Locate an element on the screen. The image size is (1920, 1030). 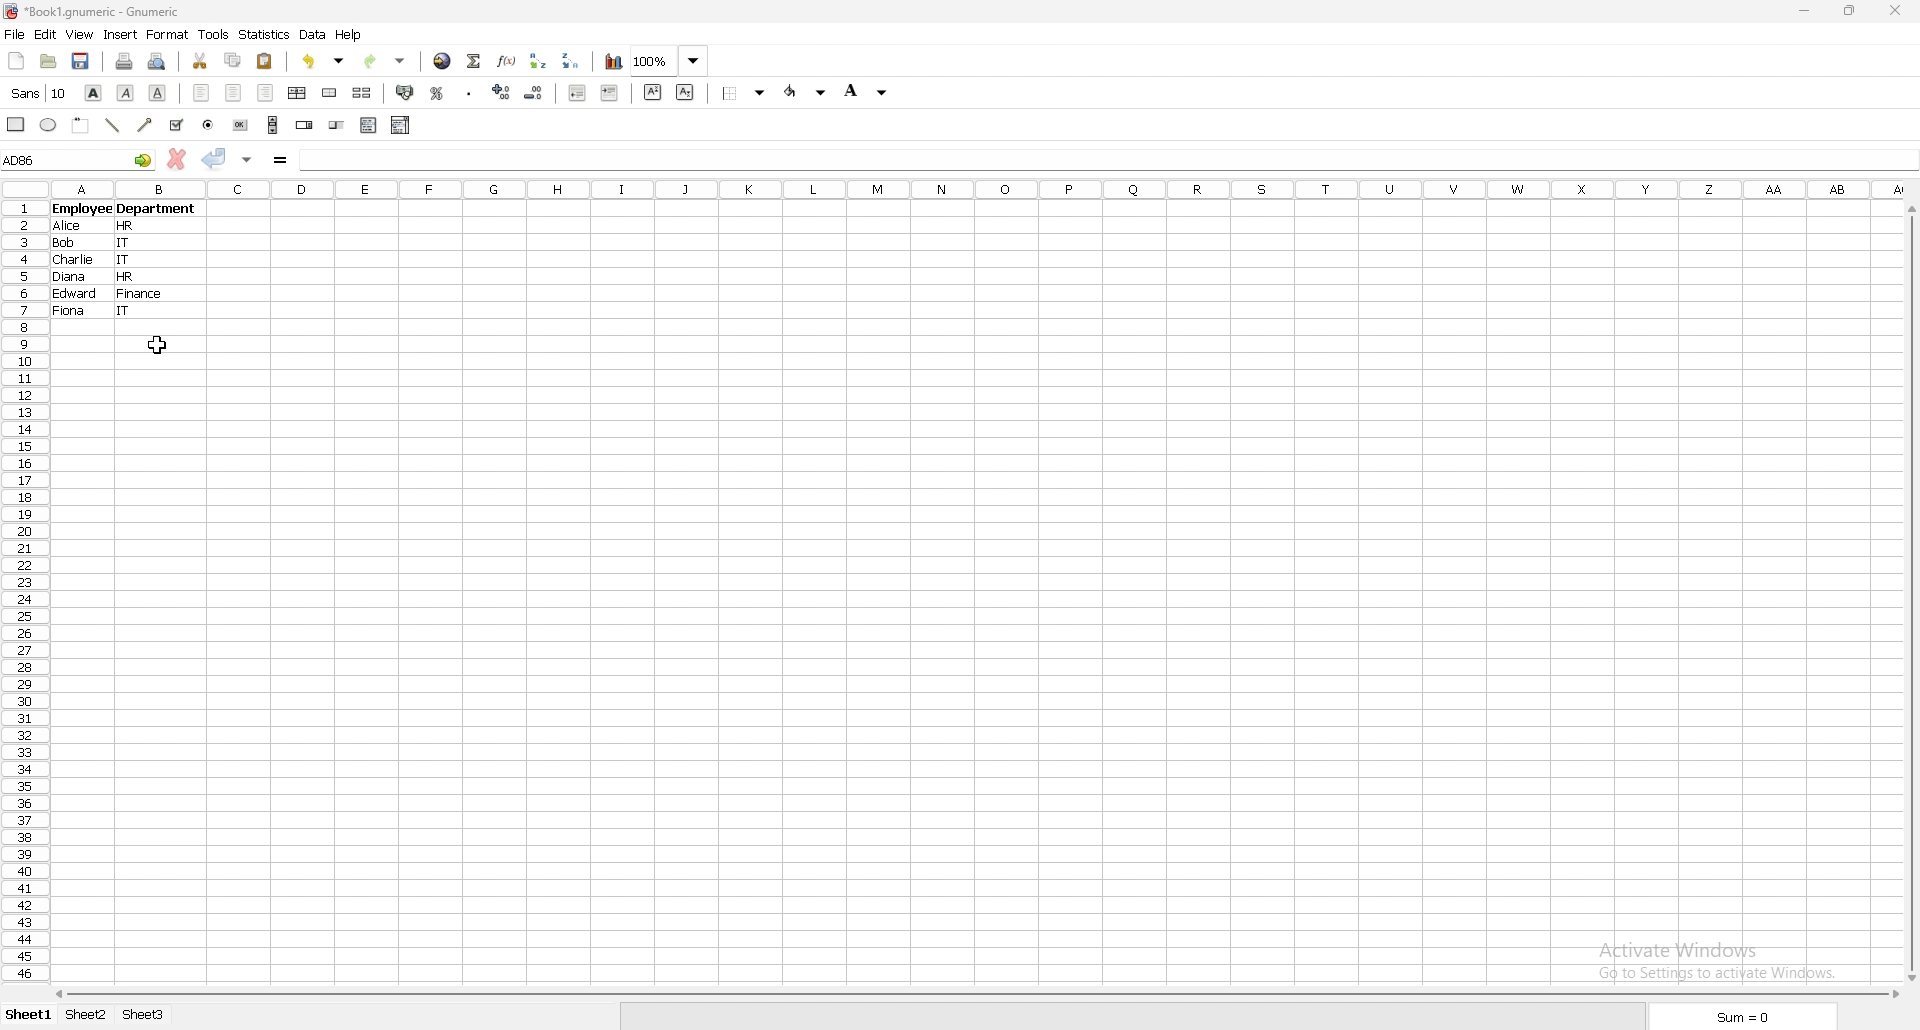
decrease decimals is located at coordinates (535, 93).